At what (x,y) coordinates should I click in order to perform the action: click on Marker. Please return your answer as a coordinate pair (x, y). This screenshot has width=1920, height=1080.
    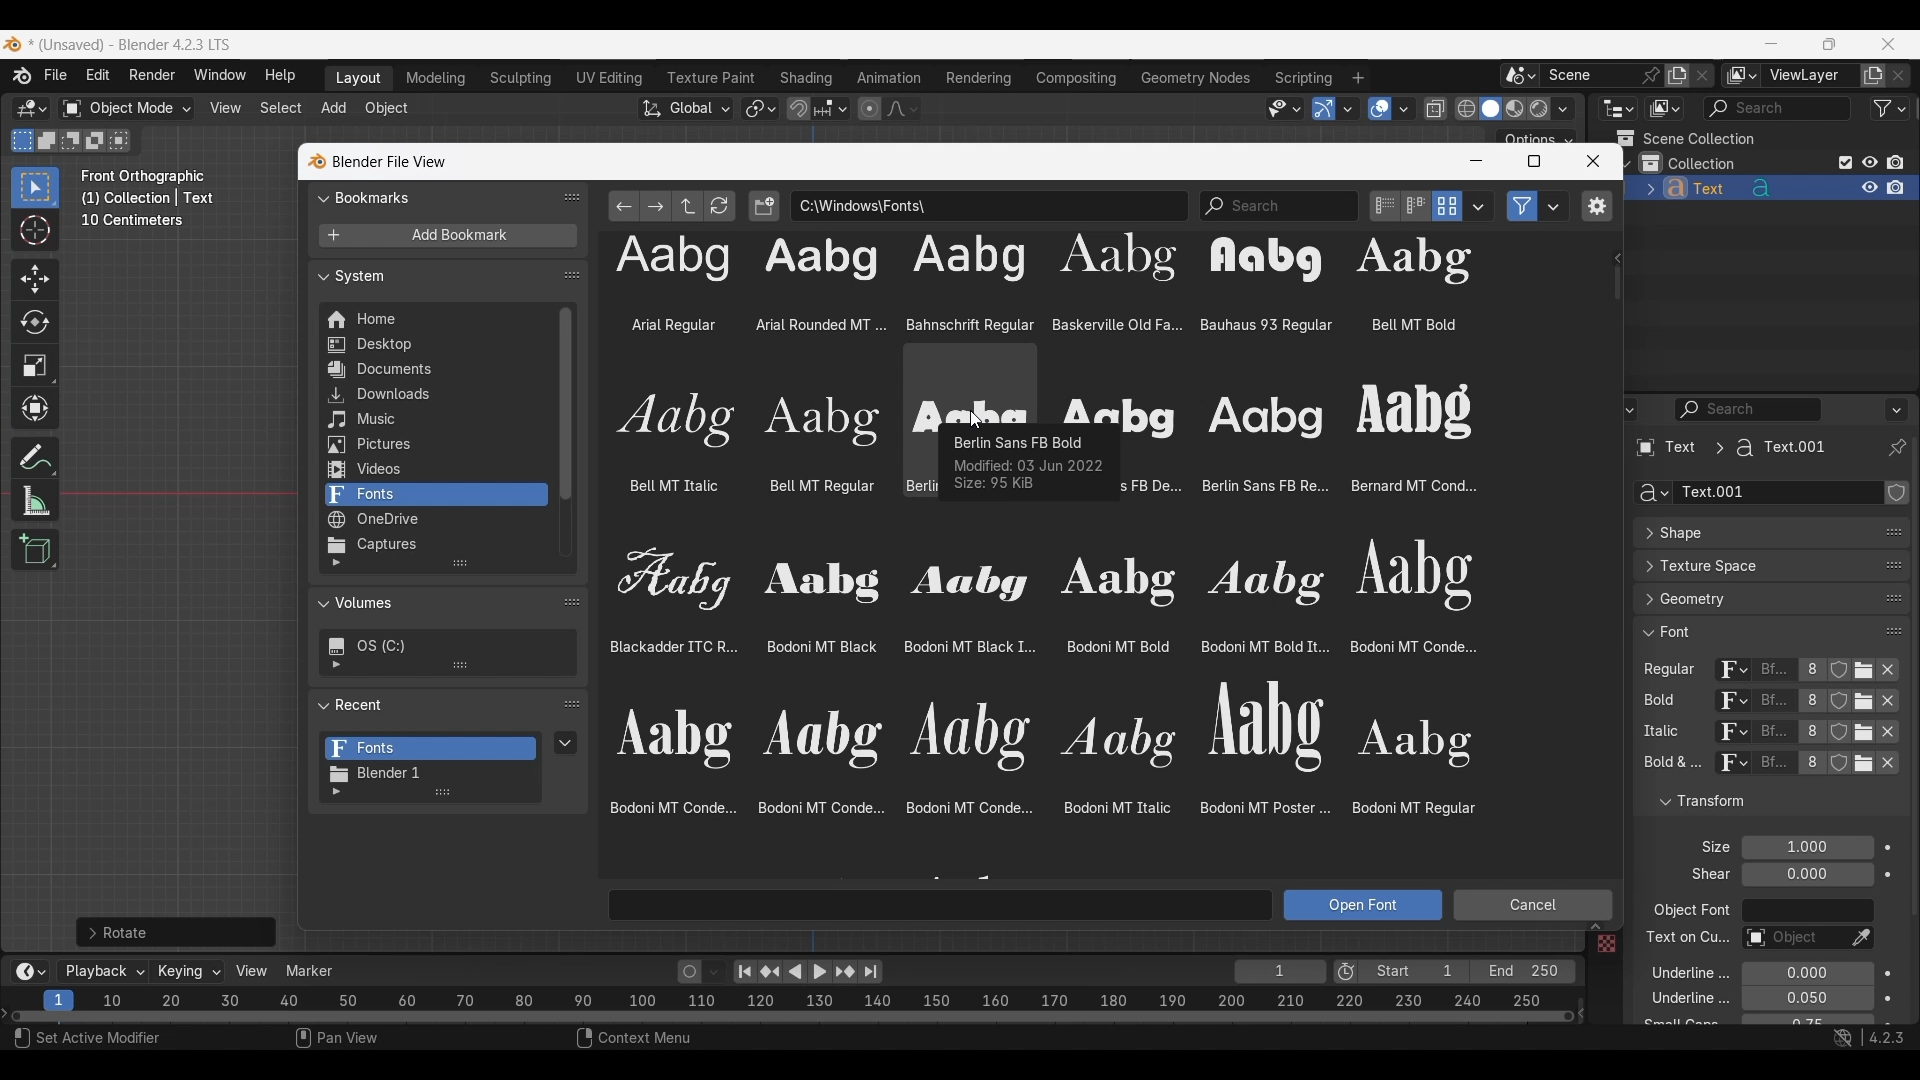
    Looking at the image, I should click on (310, 971).